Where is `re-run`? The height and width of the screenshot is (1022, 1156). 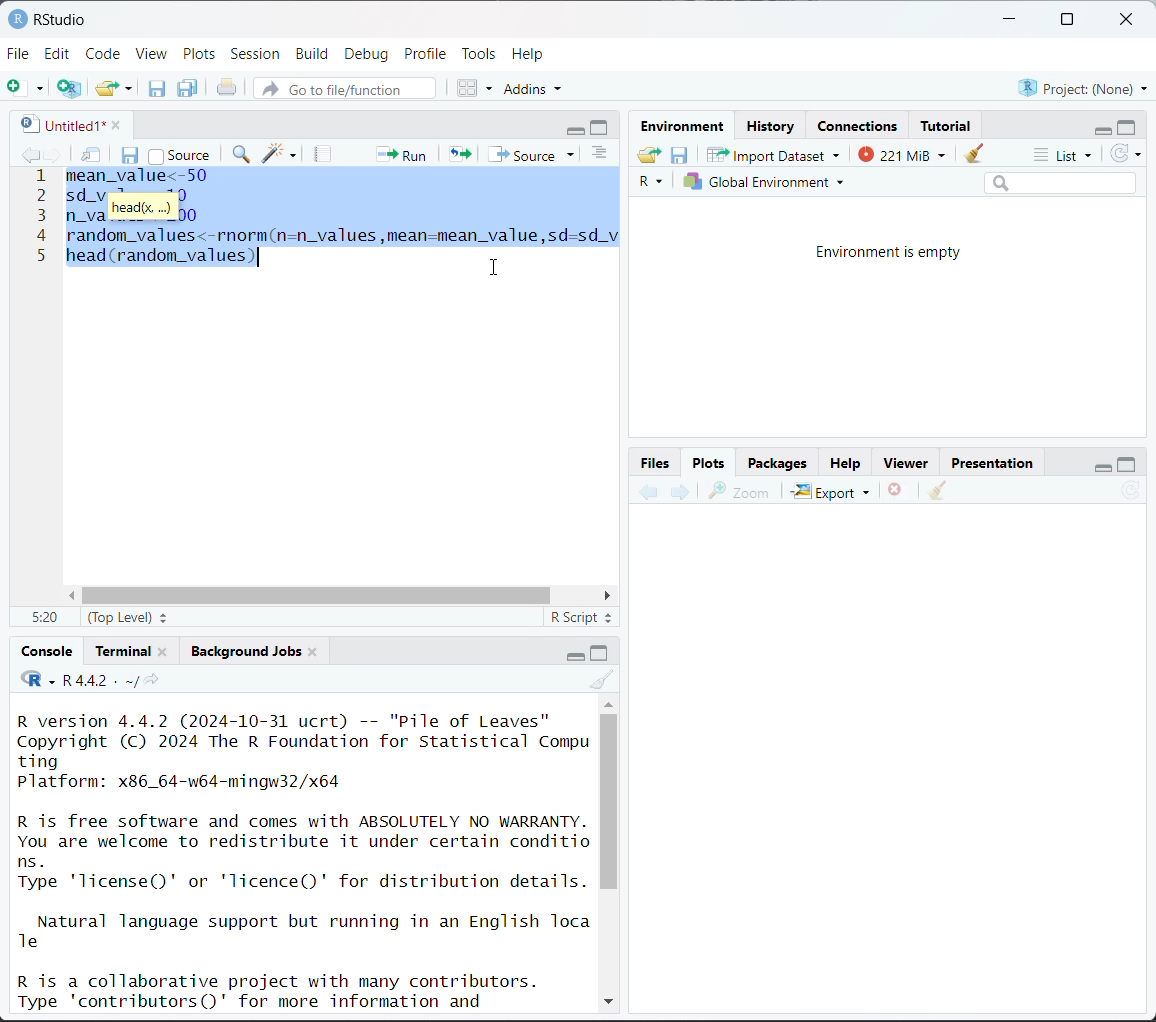 re-run is located at coordinates (458, 153).